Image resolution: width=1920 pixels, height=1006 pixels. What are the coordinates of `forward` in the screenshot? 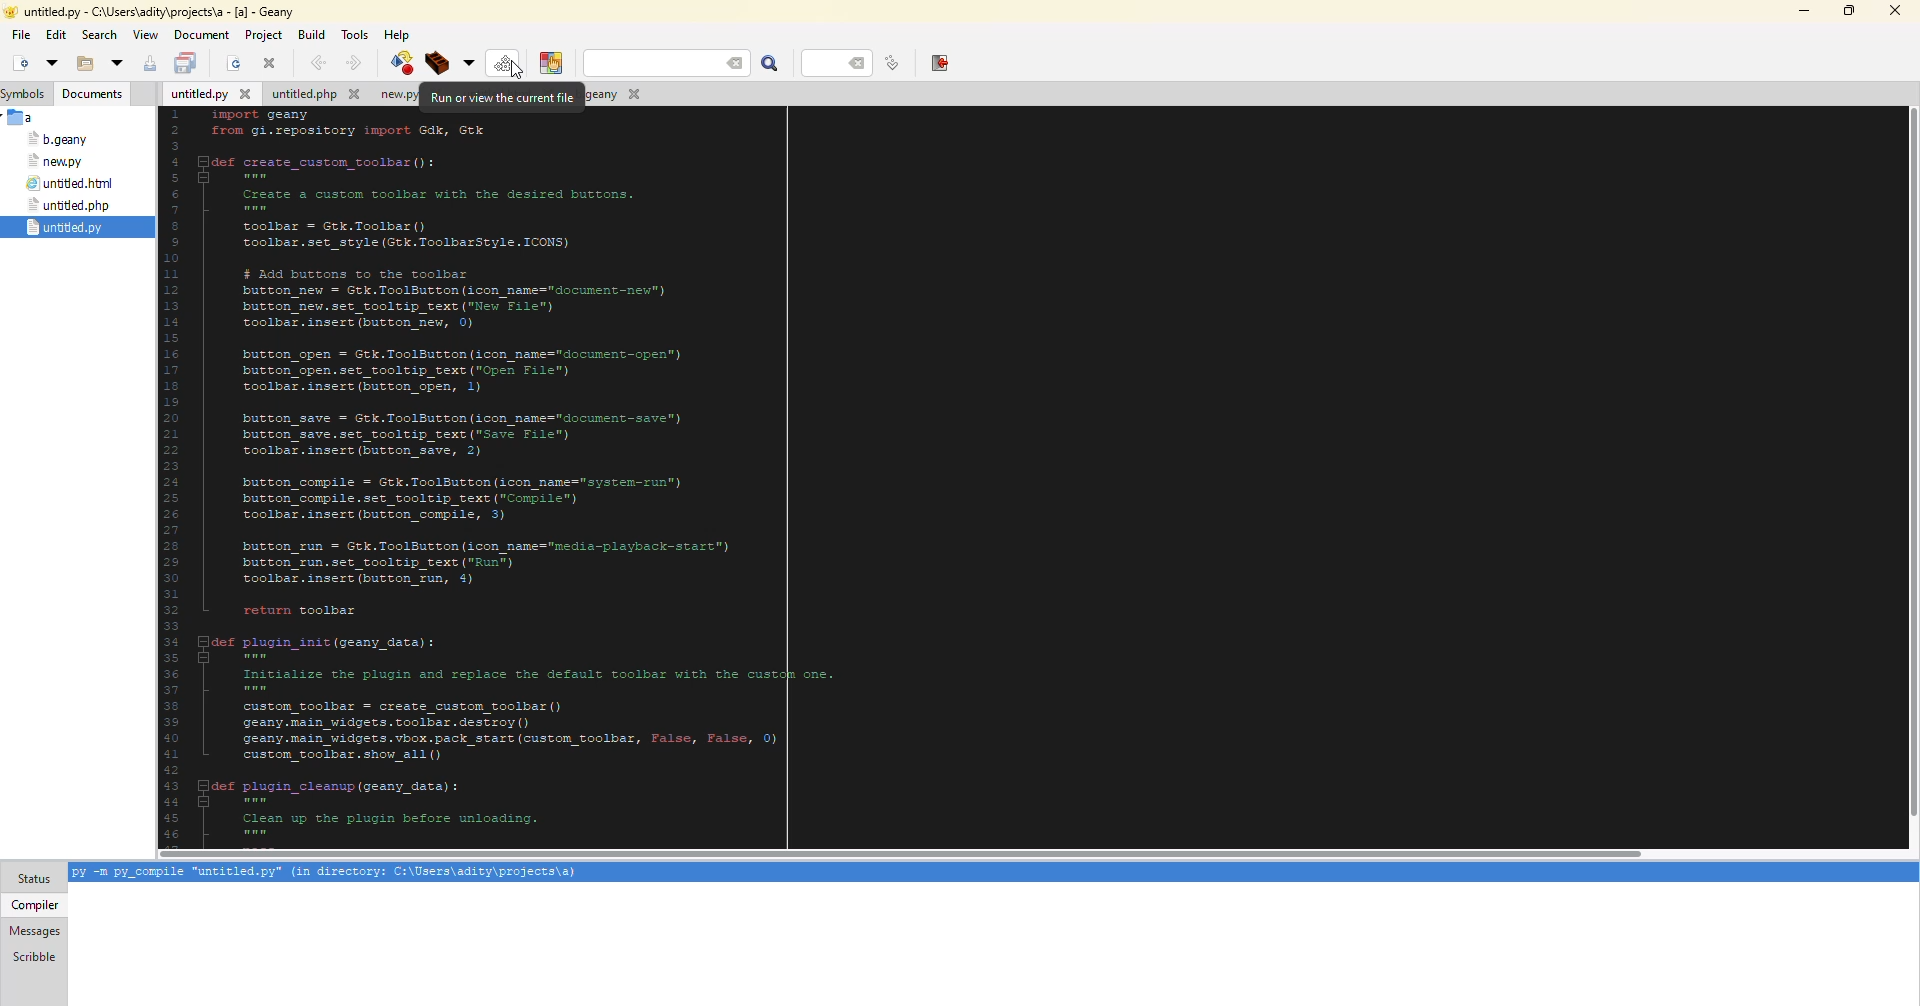 It's located at (356, 61).